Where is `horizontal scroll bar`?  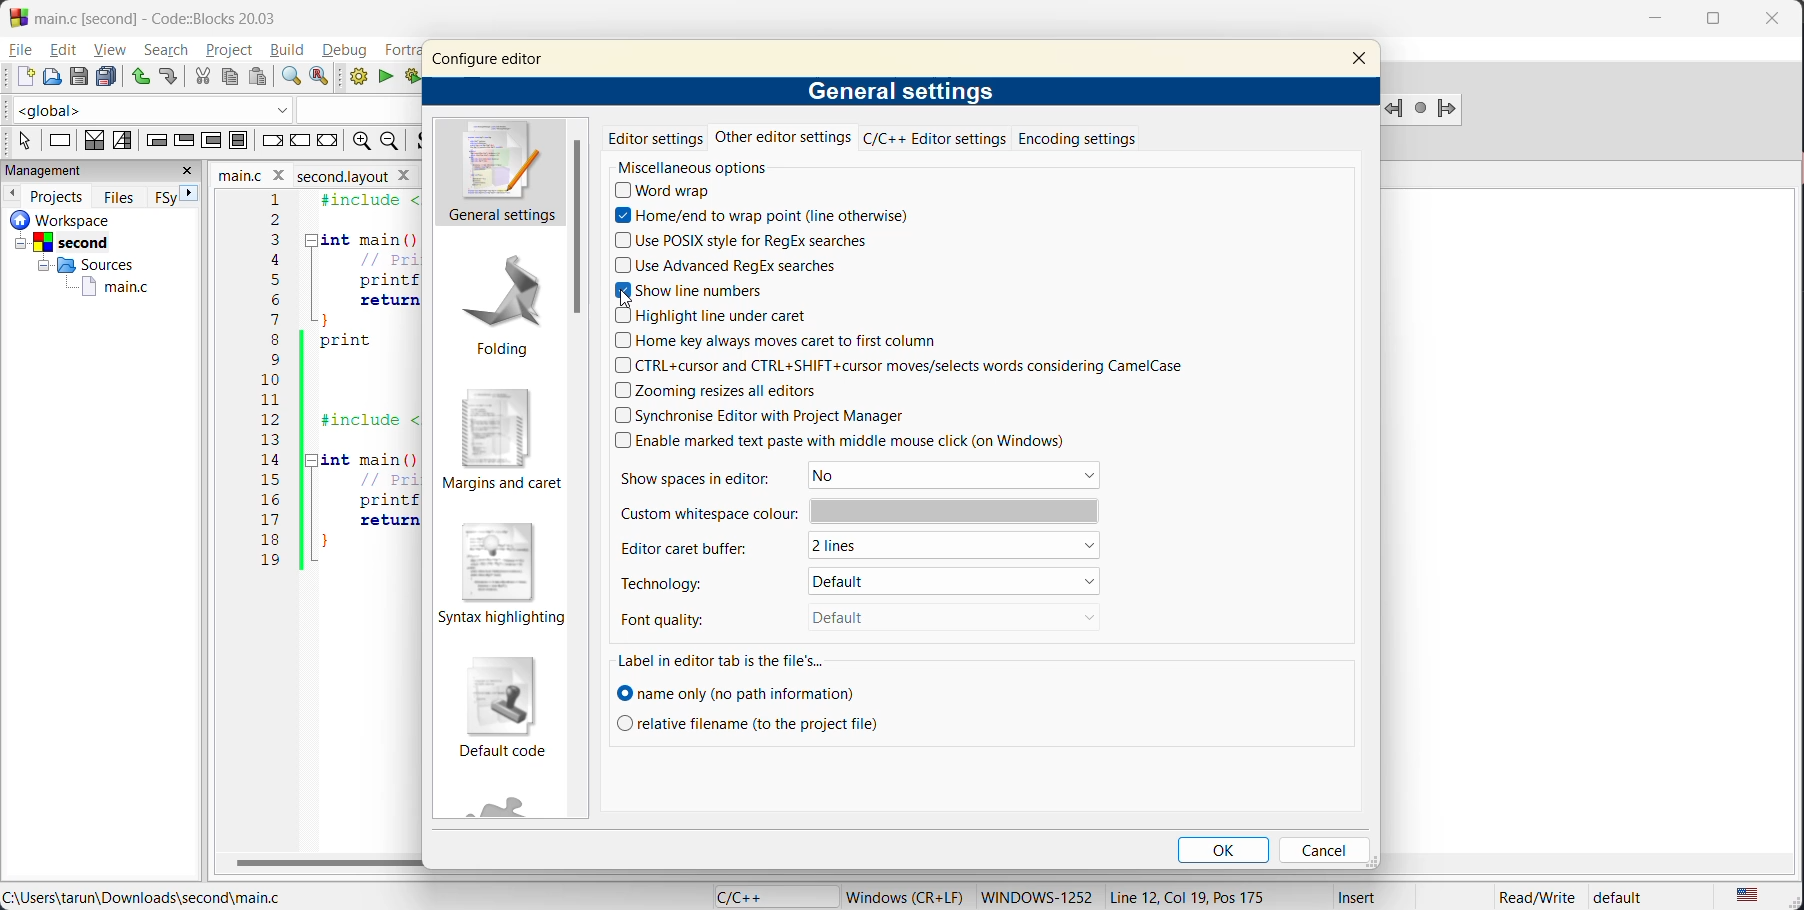 horizontal scroll bar is located at coordinates (320, 863).